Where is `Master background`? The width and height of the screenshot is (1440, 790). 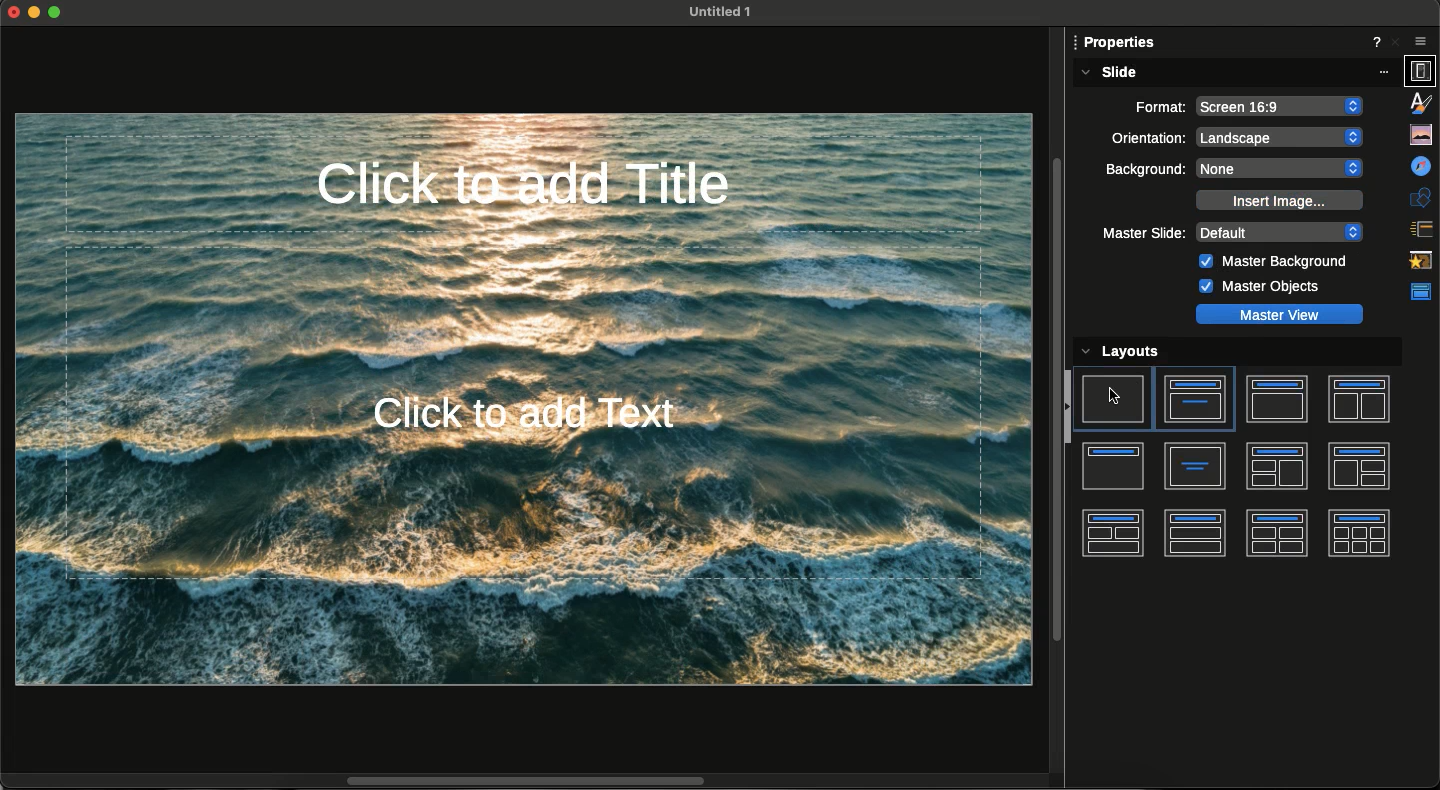 Master background is located at coordinates (1276, 263).